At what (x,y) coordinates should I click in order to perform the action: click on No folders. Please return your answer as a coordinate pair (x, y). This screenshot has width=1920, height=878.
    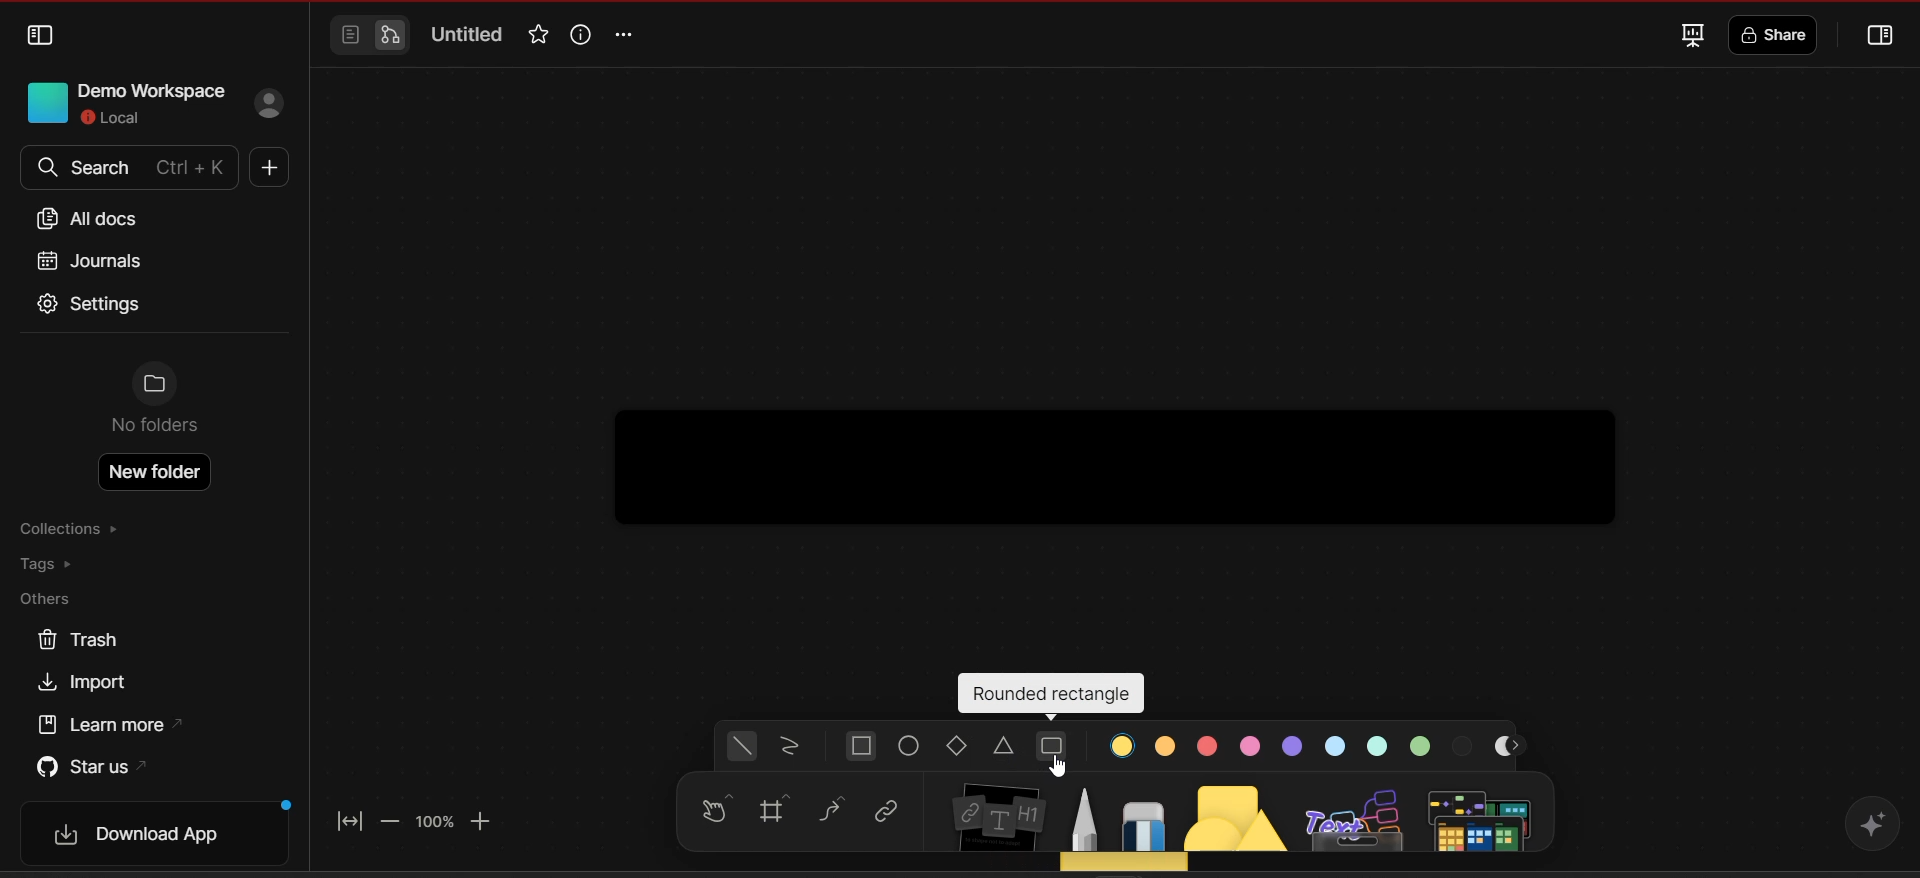
    Looking at the image, I should click on (155, 403).